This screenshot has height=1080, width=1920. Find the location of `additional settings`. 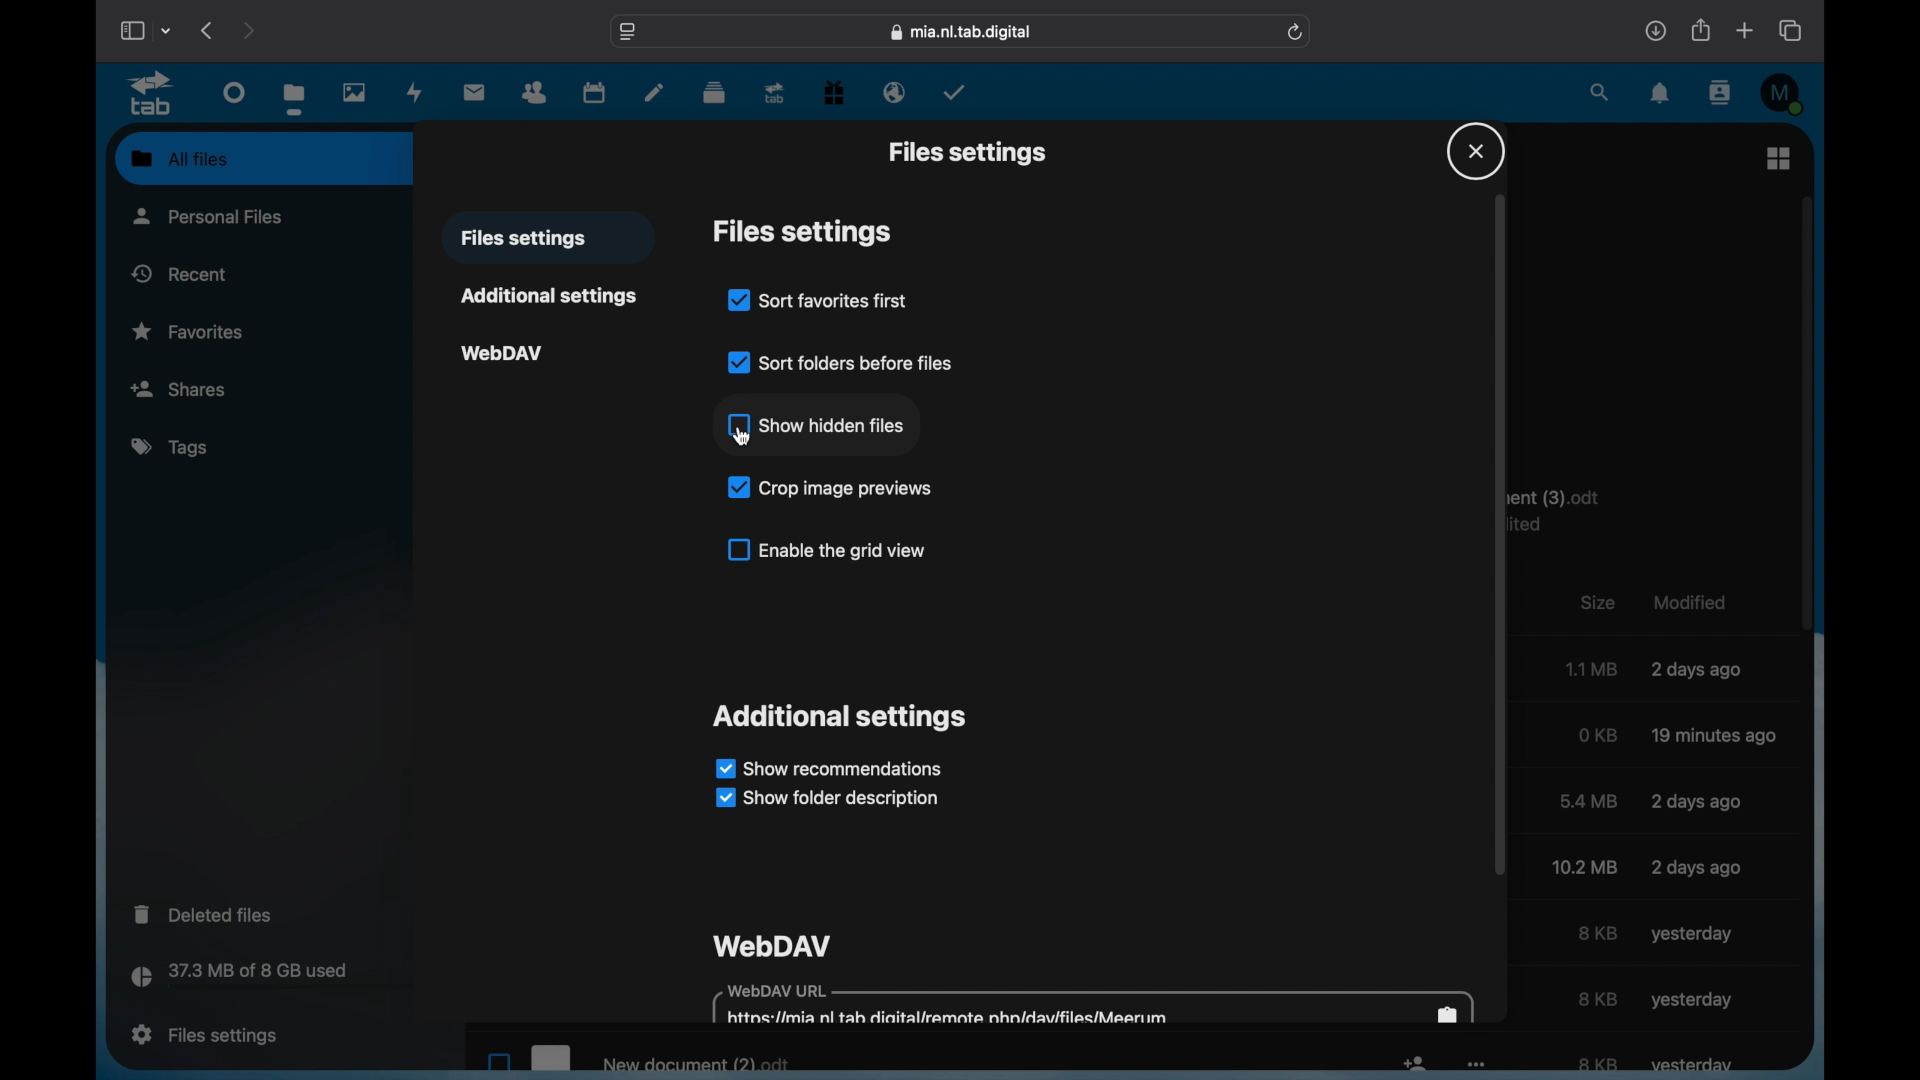

additional settings is located at coordinates (842, 718).